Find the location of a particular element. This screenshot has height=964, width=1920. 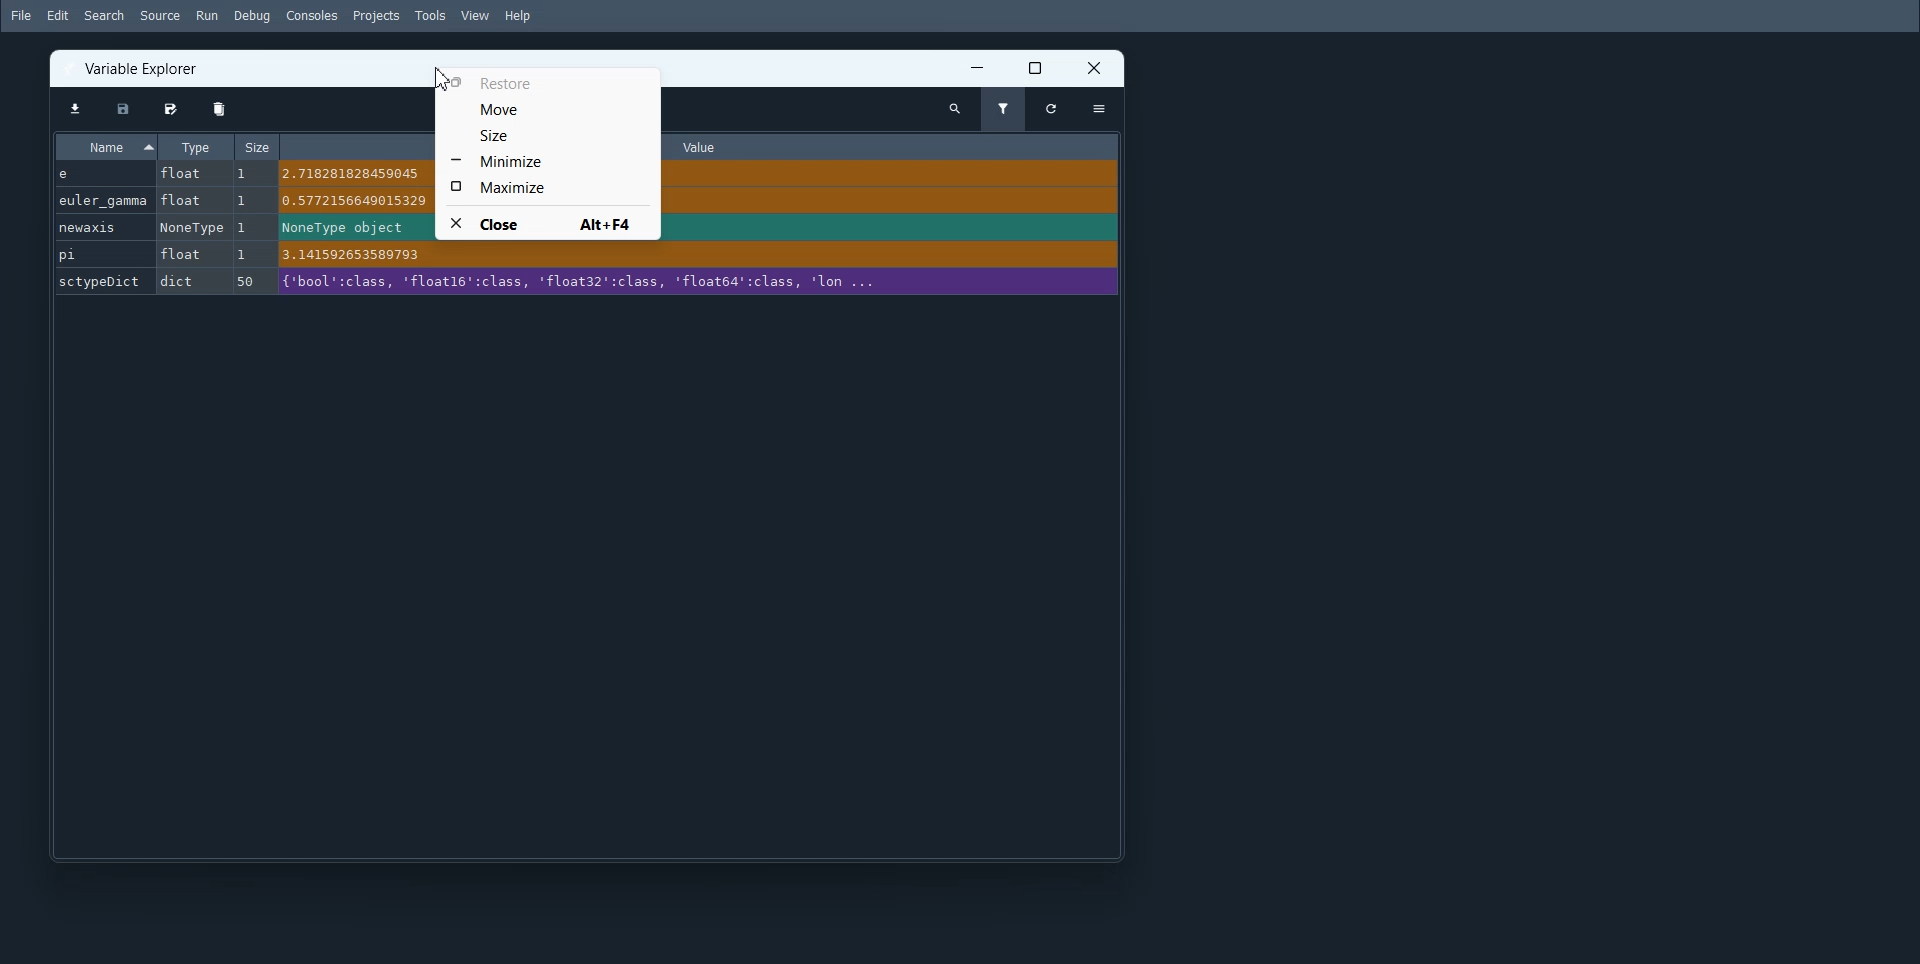

Minimize is located at coordinates (978, 67).